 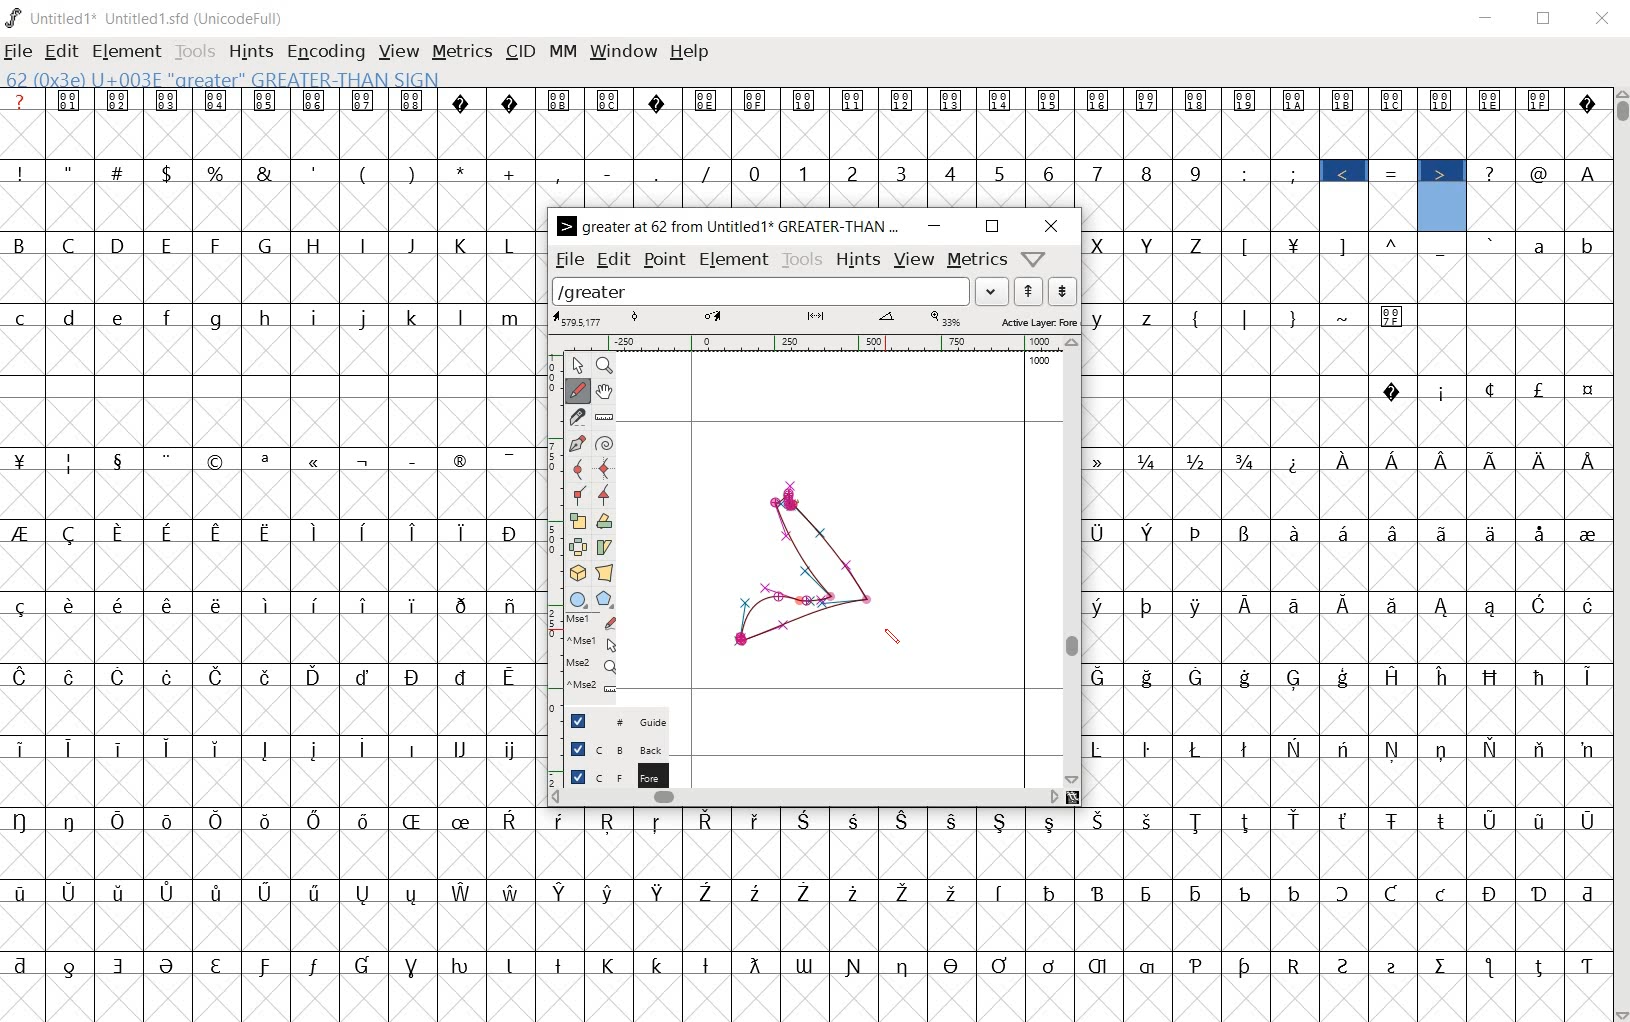 I want to click on perform a perspective transformation on the selection, so click(x=605, y=572).